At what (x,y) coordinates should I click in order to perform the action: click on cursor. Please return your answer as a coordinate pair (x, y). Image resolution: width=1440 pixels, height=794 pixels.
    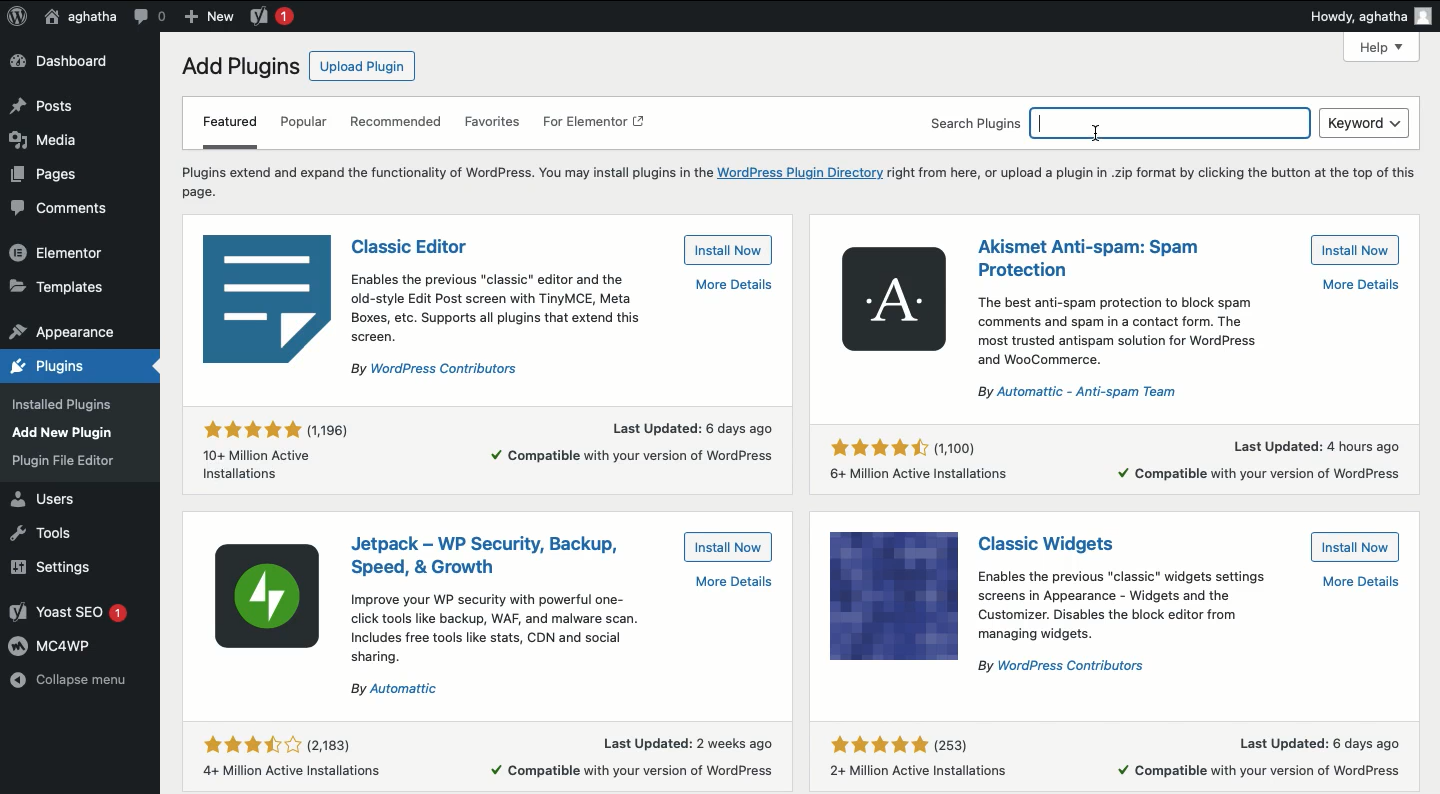
    Looking at the image, I should click on (1090, 132).